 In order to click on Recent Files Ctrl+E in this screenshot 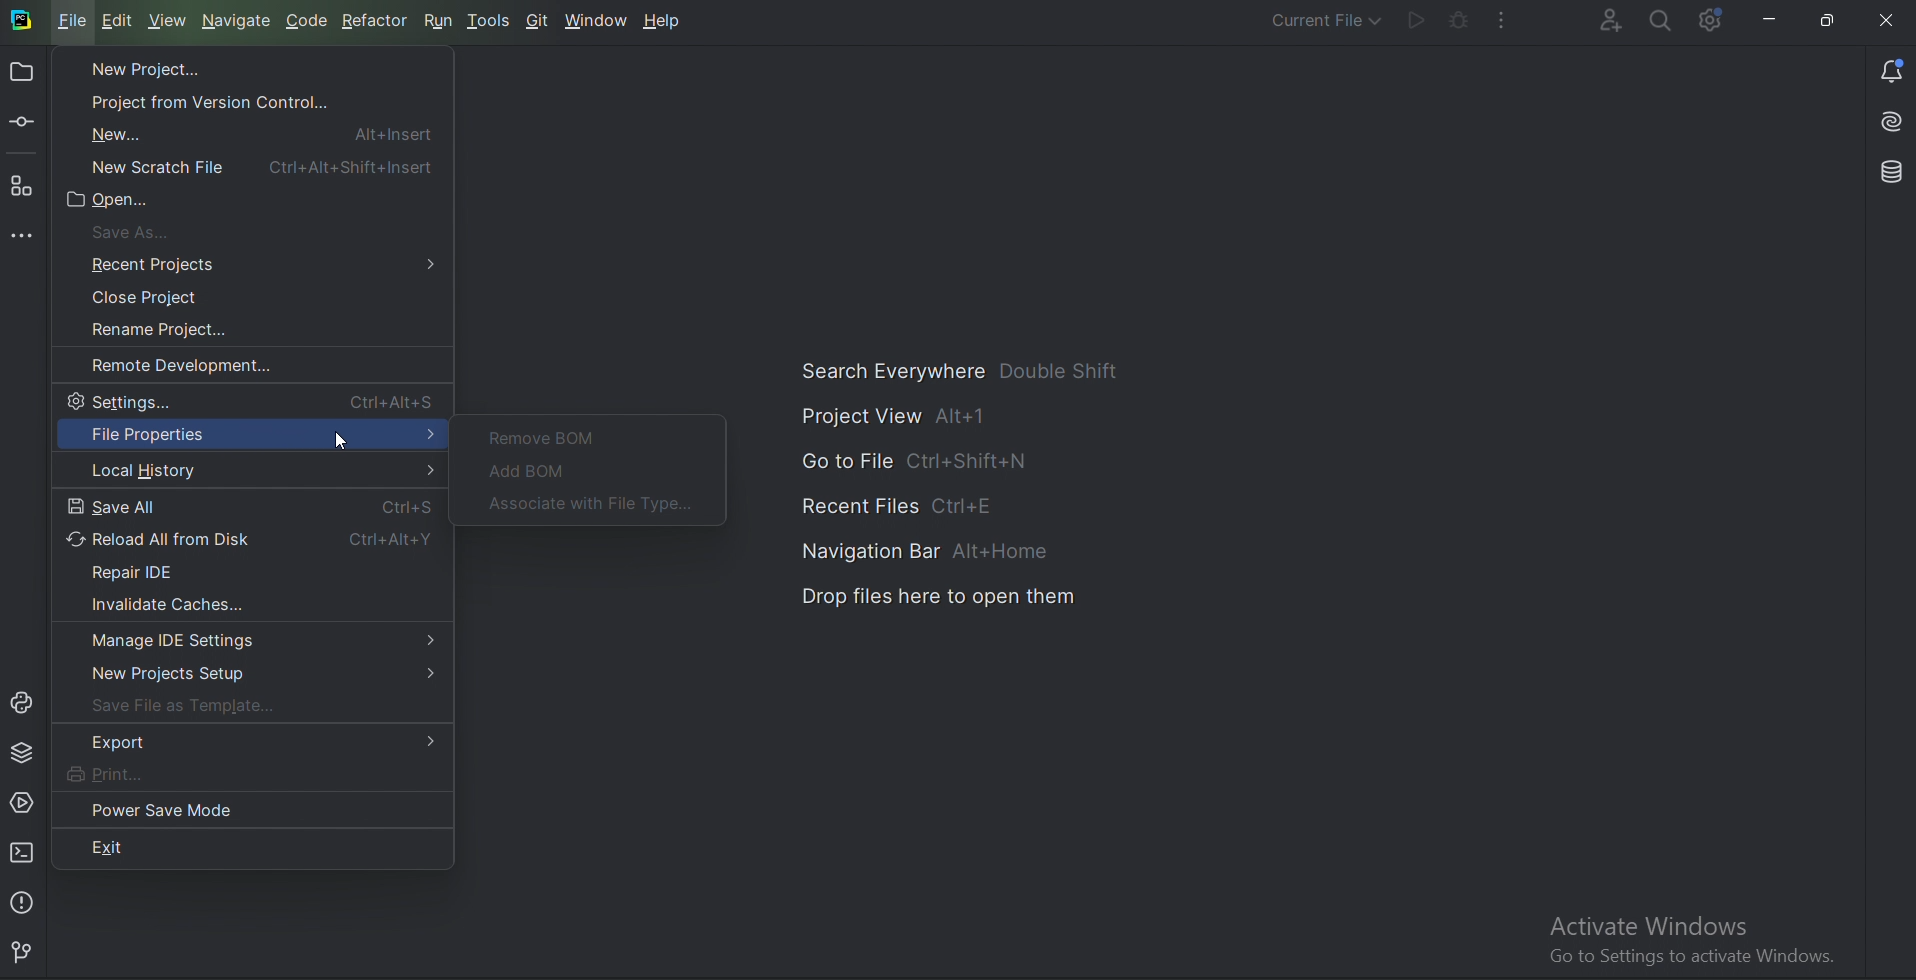, I will do `click(906, 505)`.